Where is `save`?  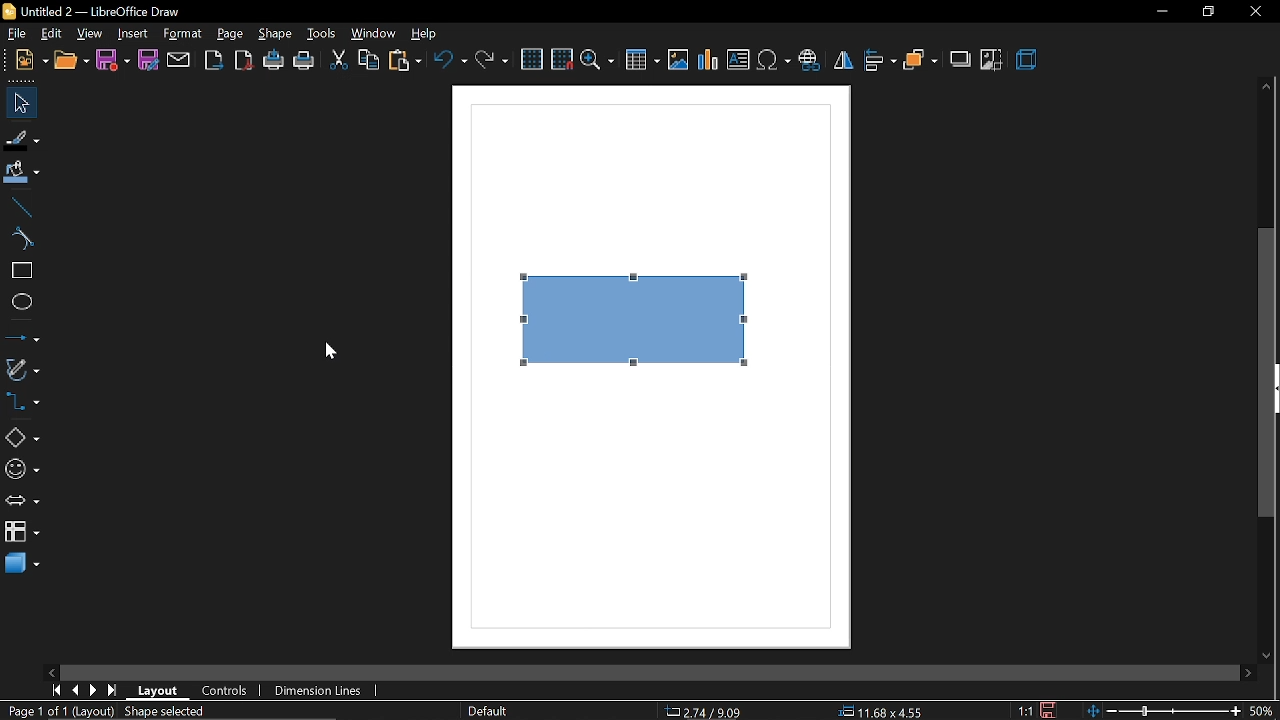 save is located at coordinates (1050, 709).